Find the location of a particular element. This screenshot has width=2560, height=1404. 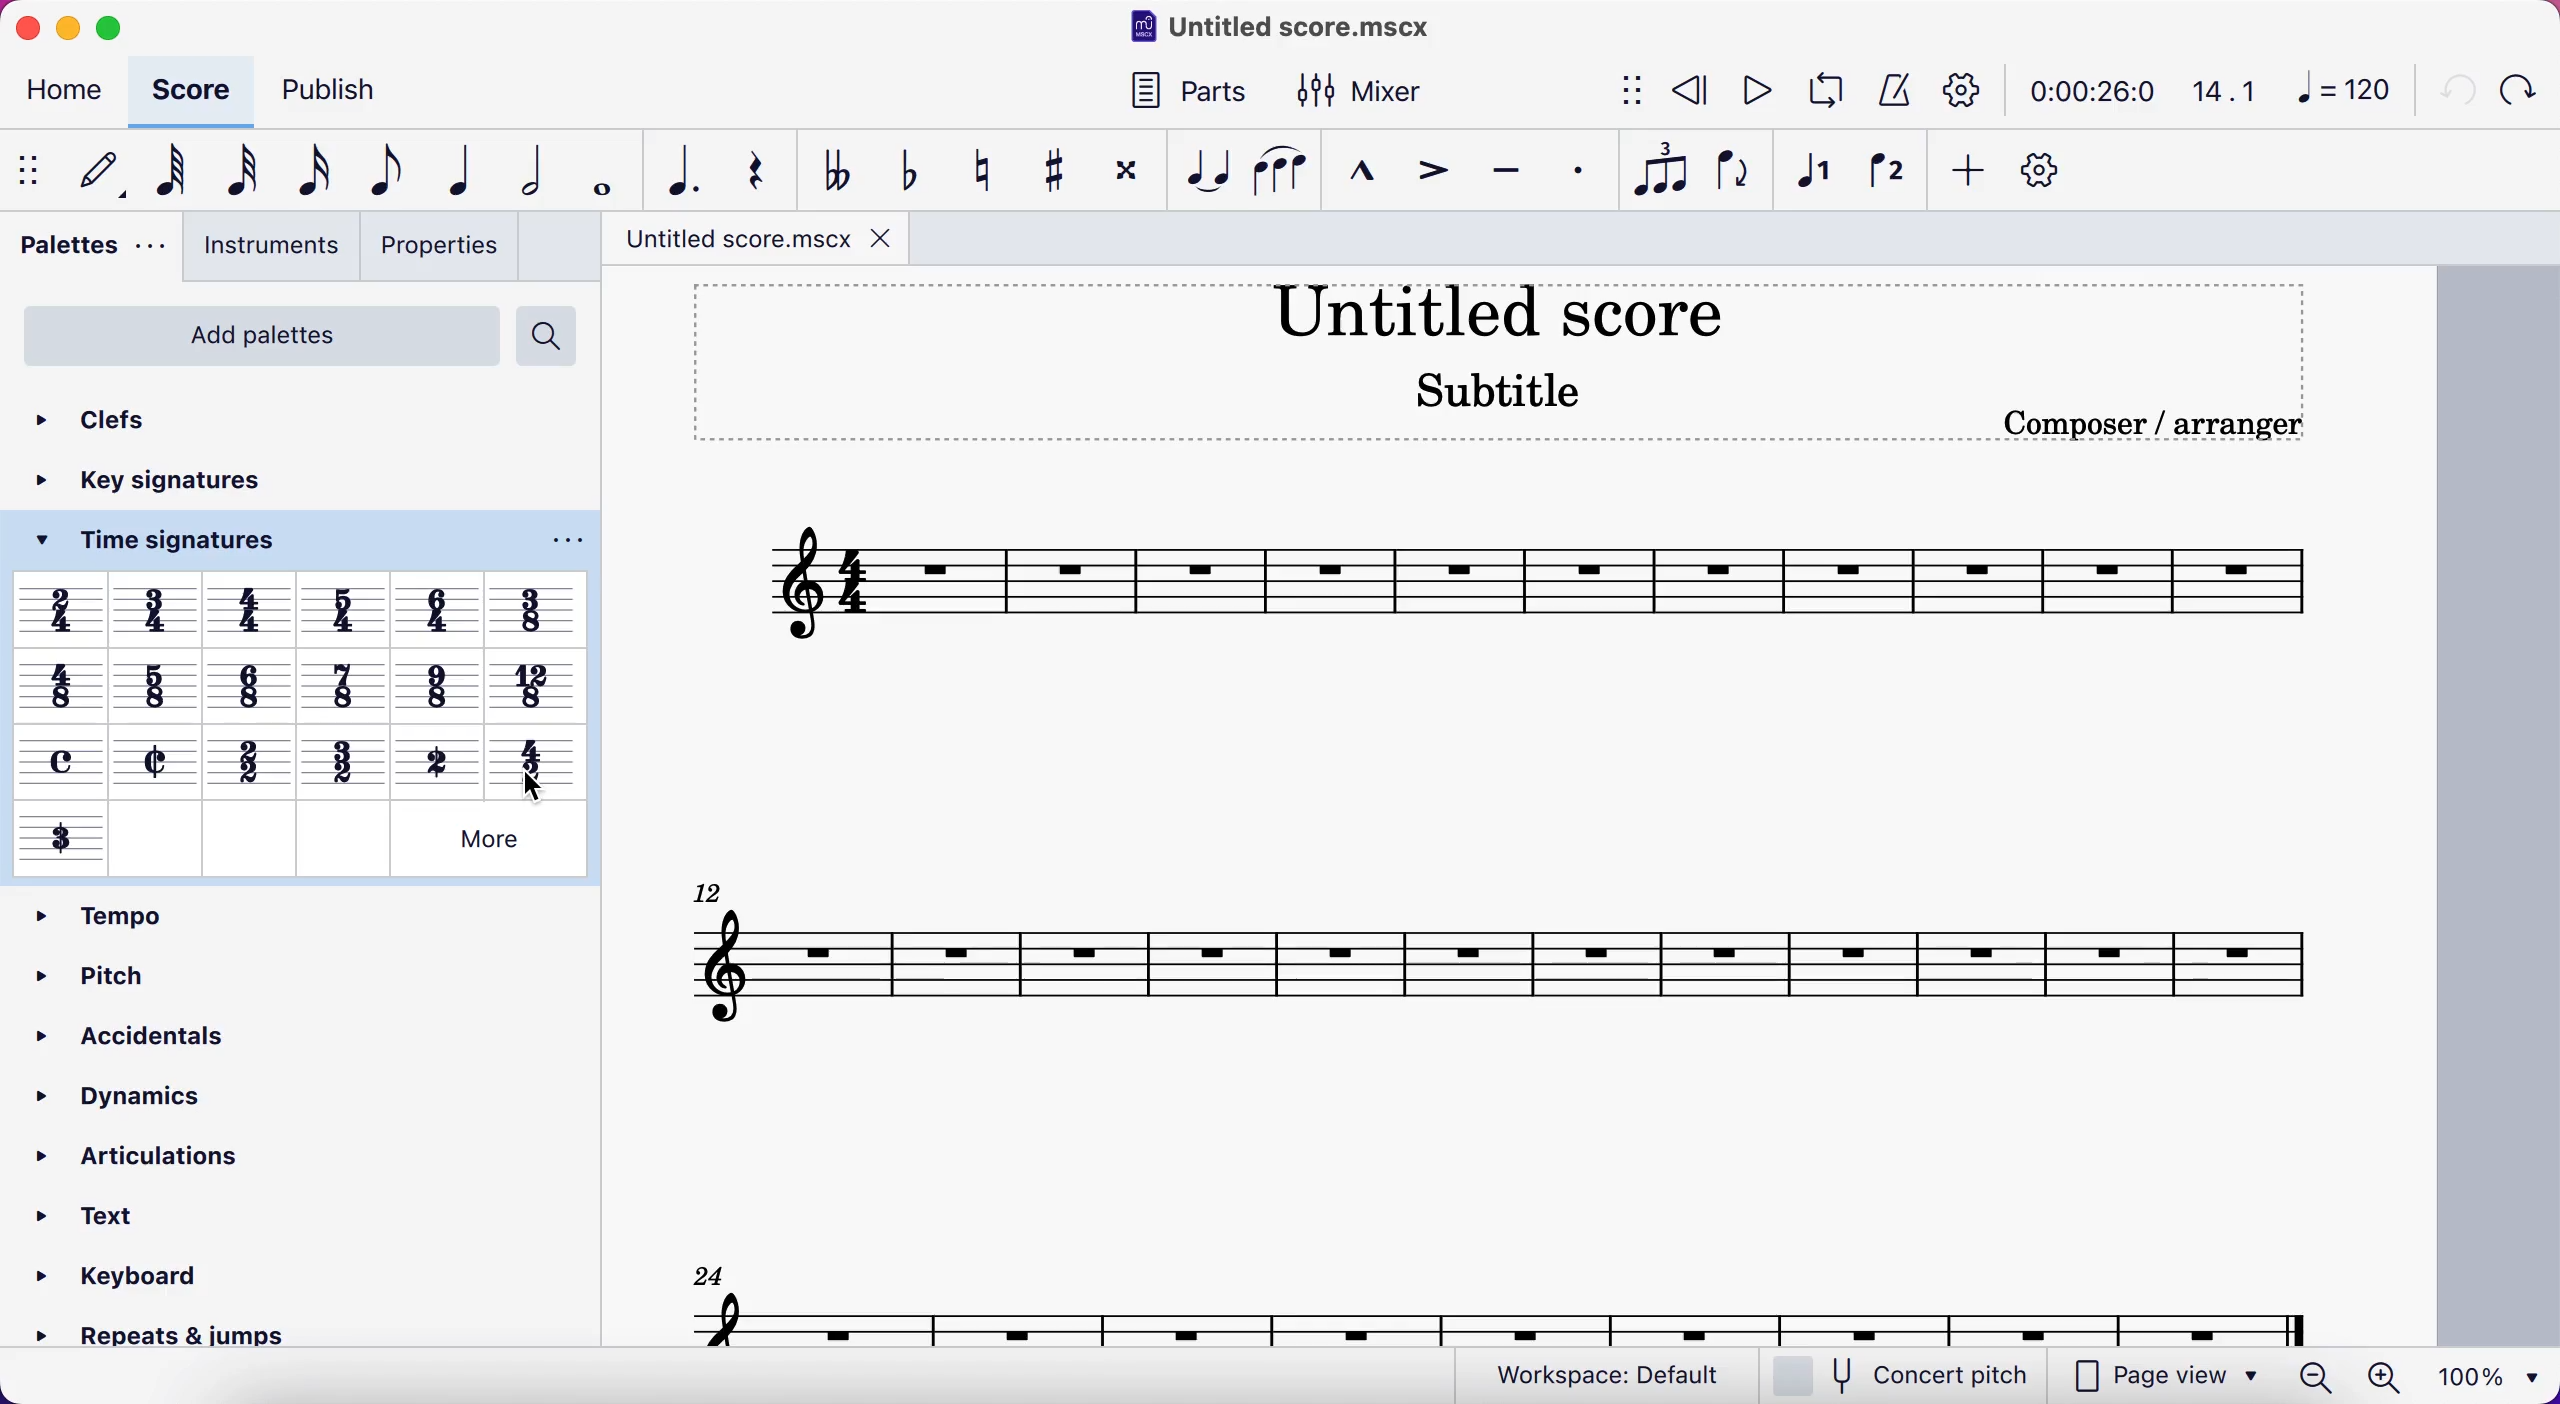

toggle double flat is located at coordinates (830, 168).